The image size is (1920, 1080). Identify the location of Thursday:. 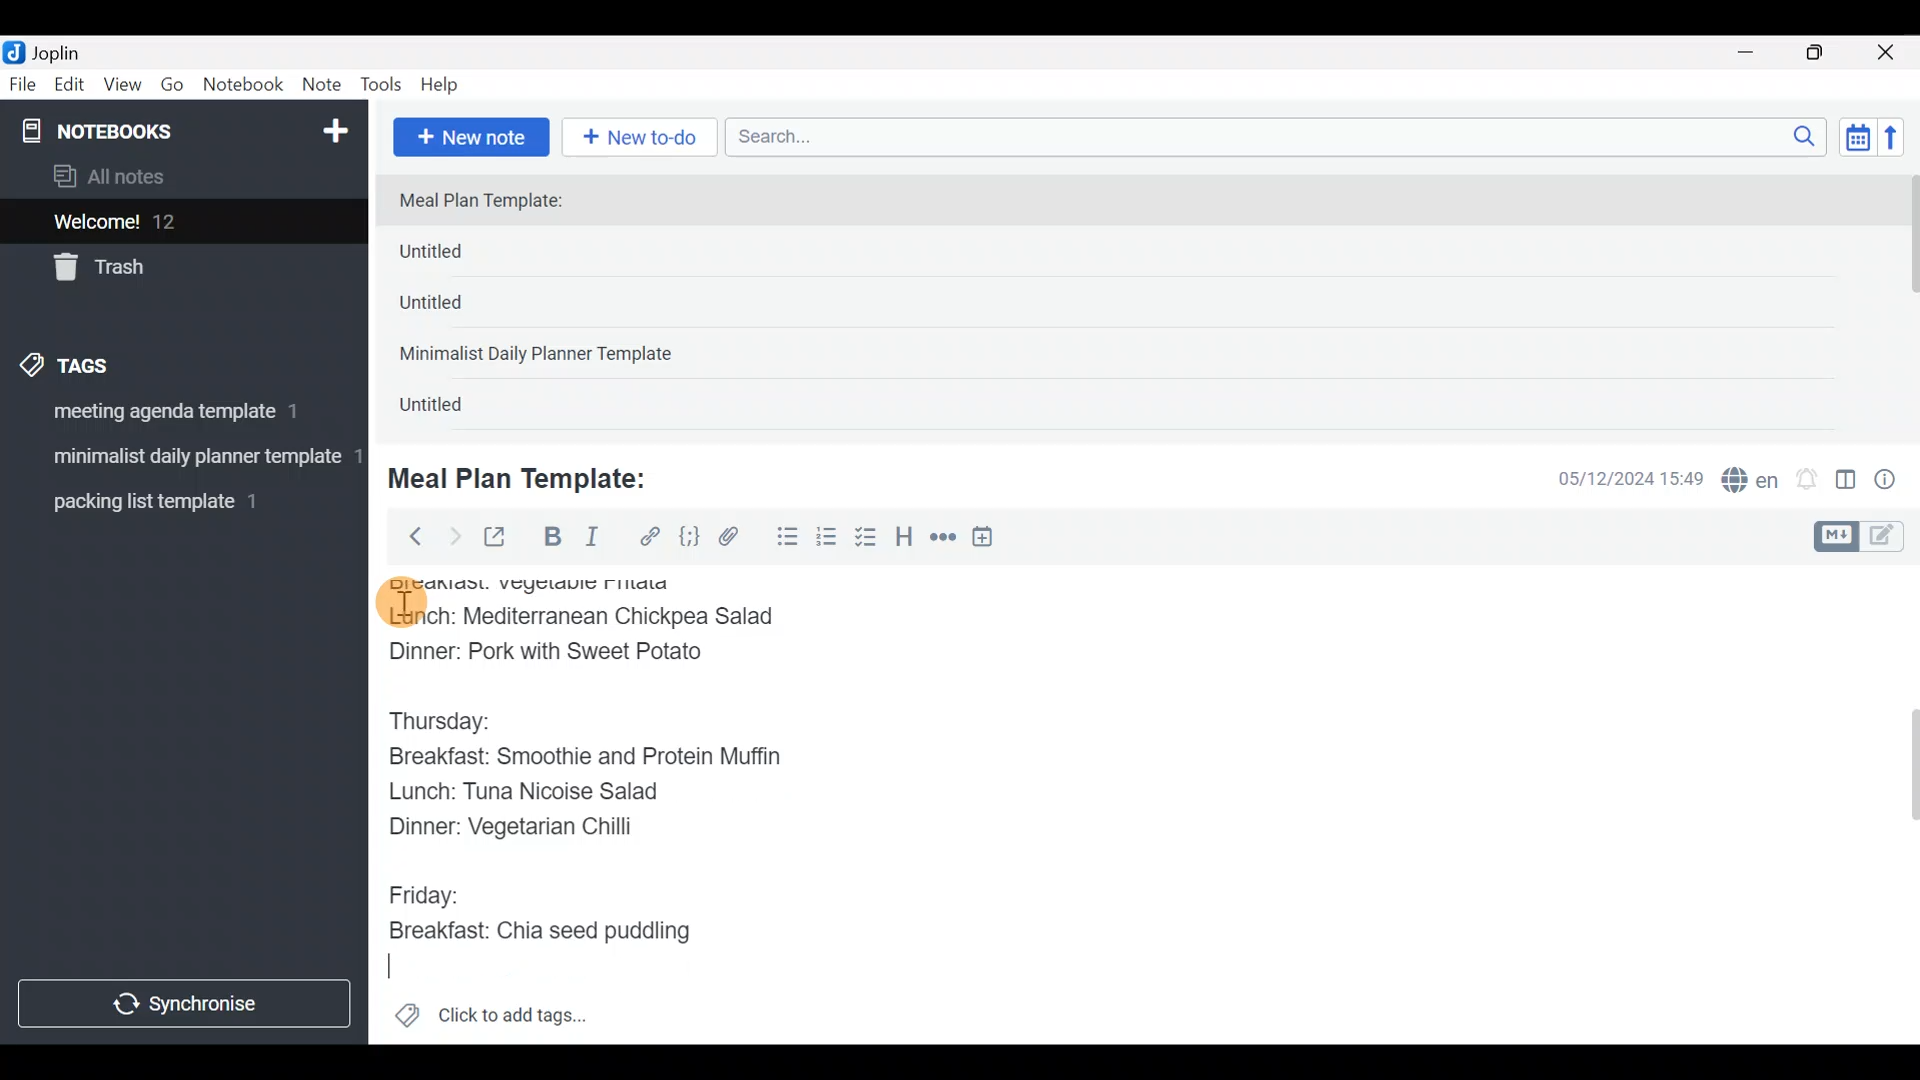
(454, 722).